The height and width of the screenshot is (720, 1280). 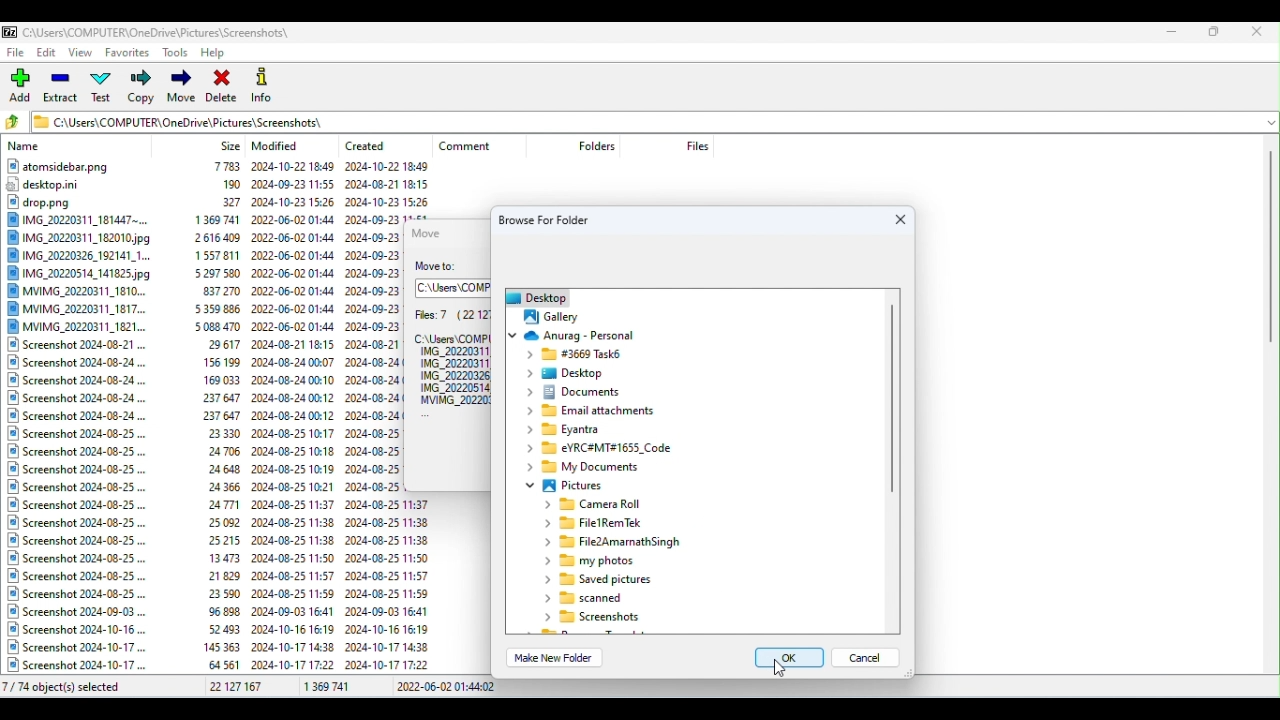 I want to click on Tools, so click(x=176, y=52).